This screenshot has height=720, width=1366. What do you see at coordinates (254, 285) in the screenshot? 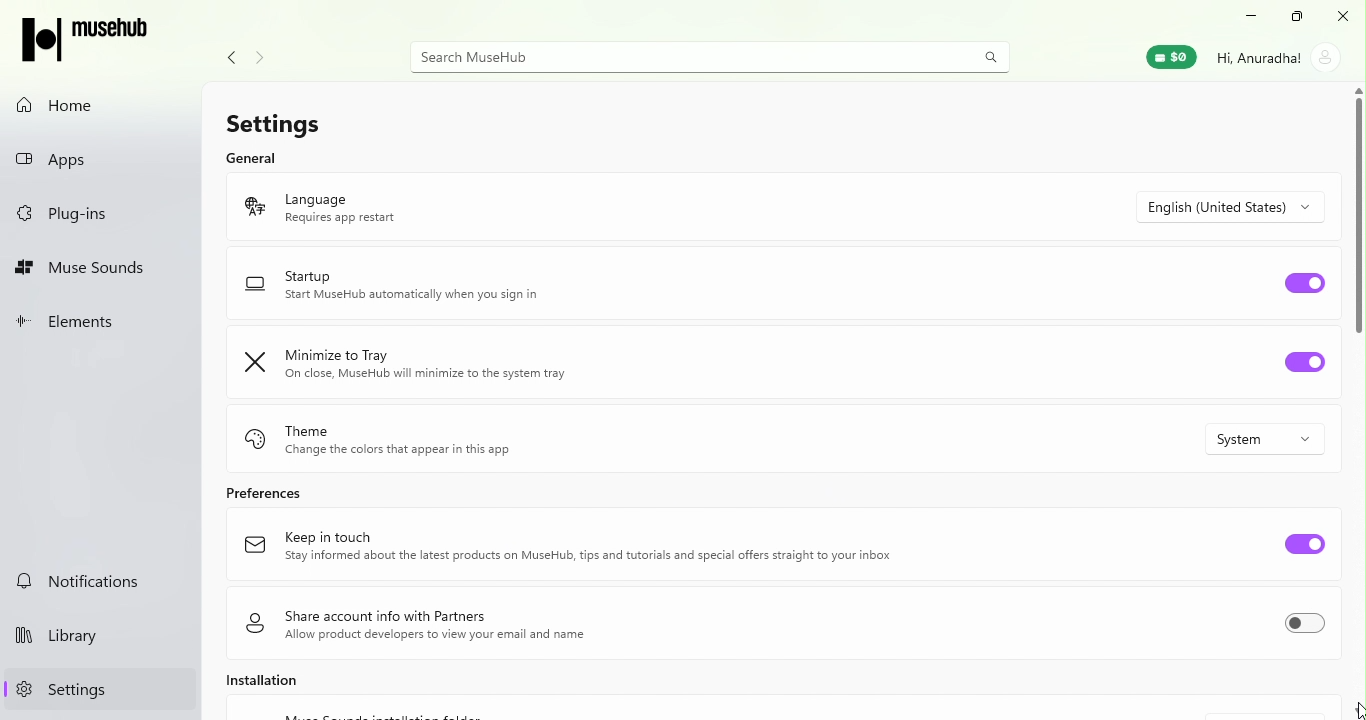
I see `logo` at bounding box center [254, 285].